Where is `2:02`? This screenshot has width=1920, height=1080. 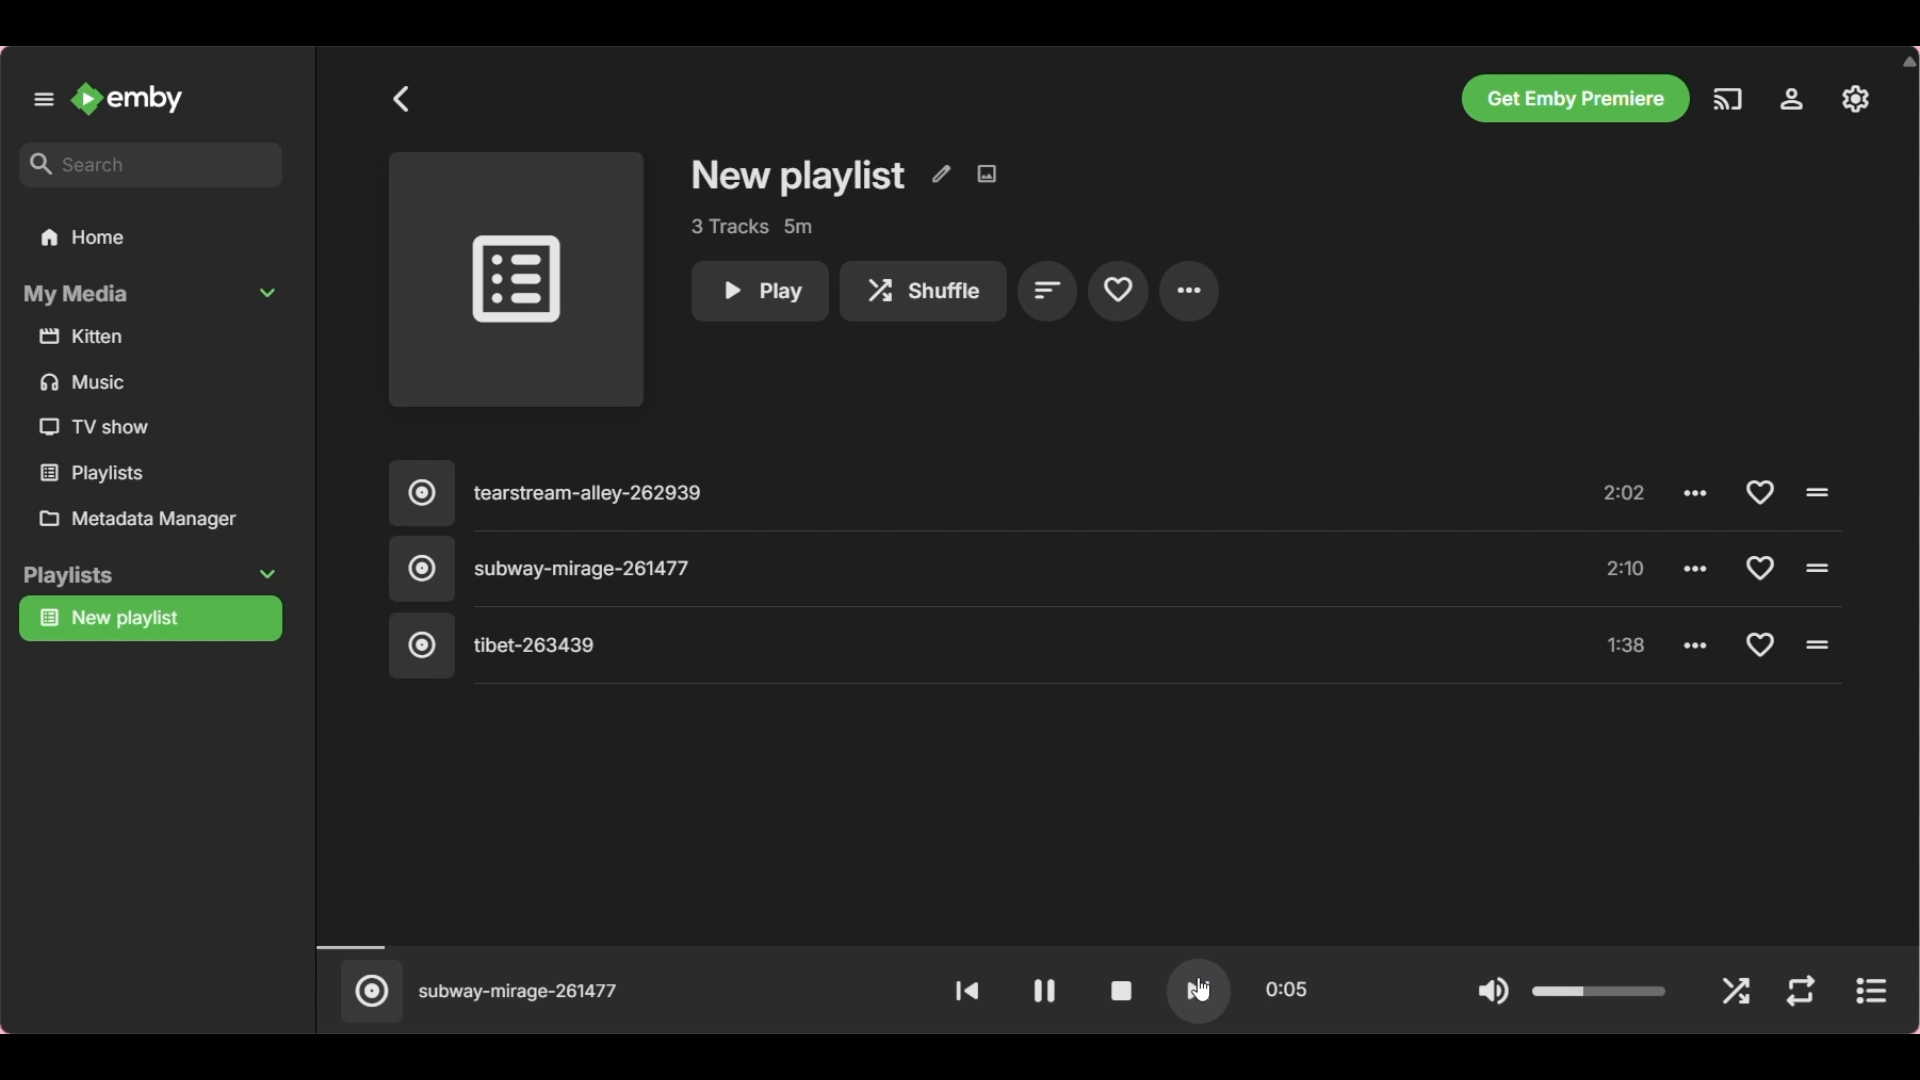
2:02 is located at coordinates (1627, 491).